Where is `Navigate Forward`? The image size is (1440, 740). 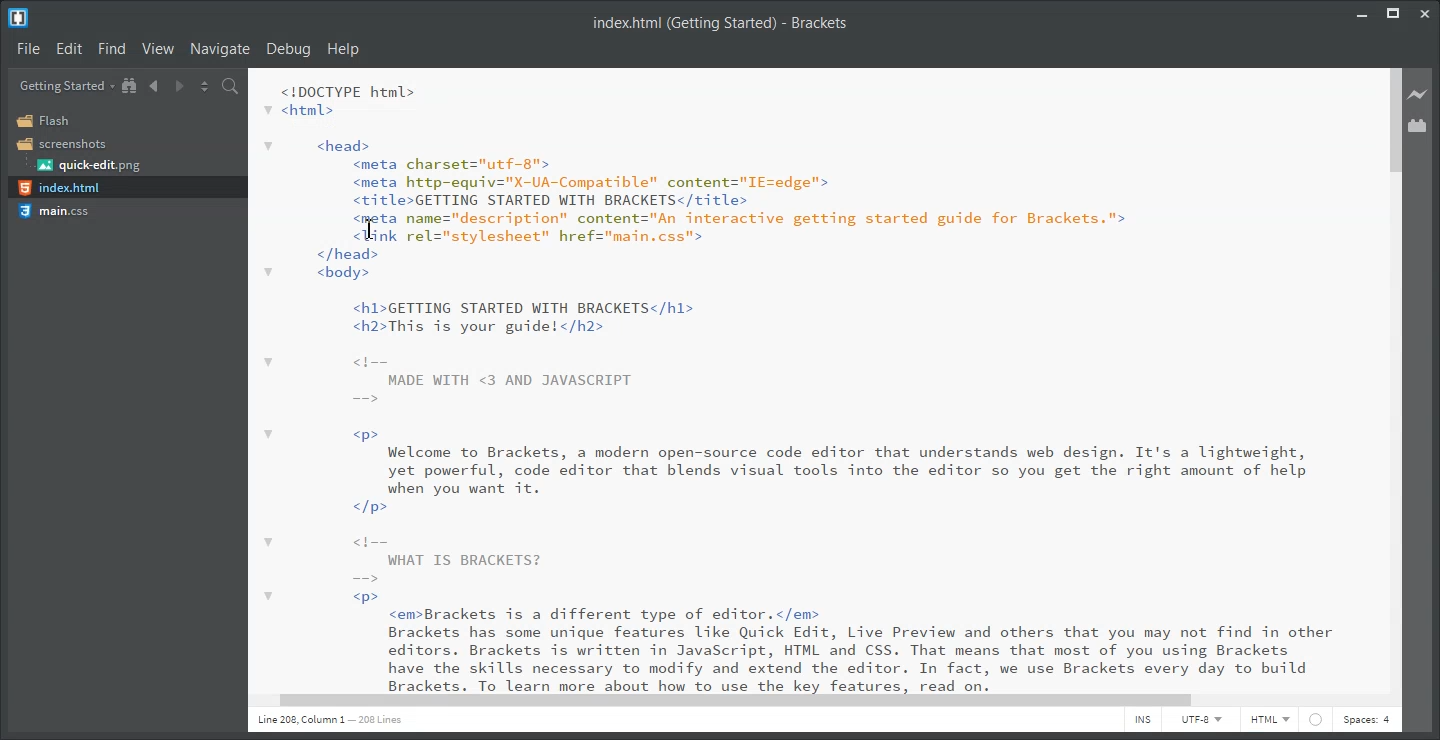
Navigate Forward is located at coordinates (179, 86).